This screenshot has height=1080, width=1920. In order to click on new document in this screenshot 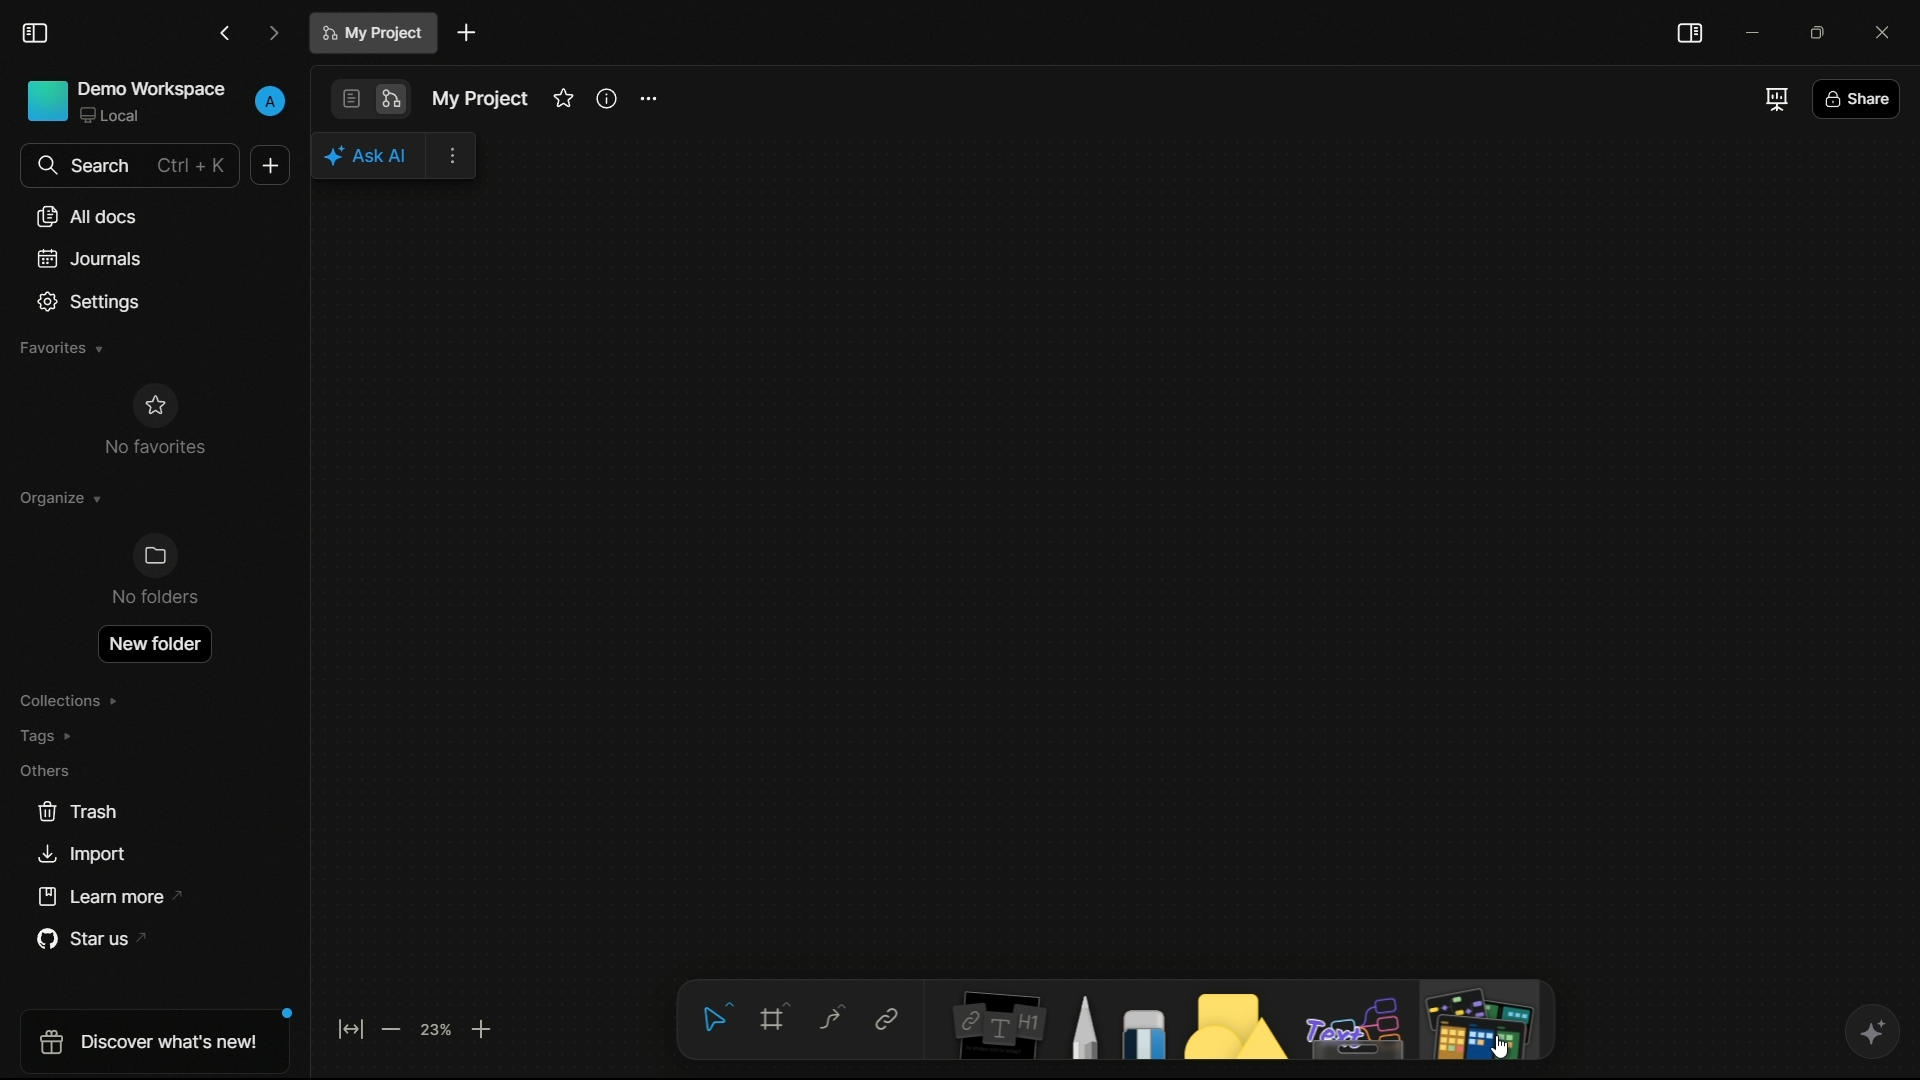, I will do `click(270, 165)`.